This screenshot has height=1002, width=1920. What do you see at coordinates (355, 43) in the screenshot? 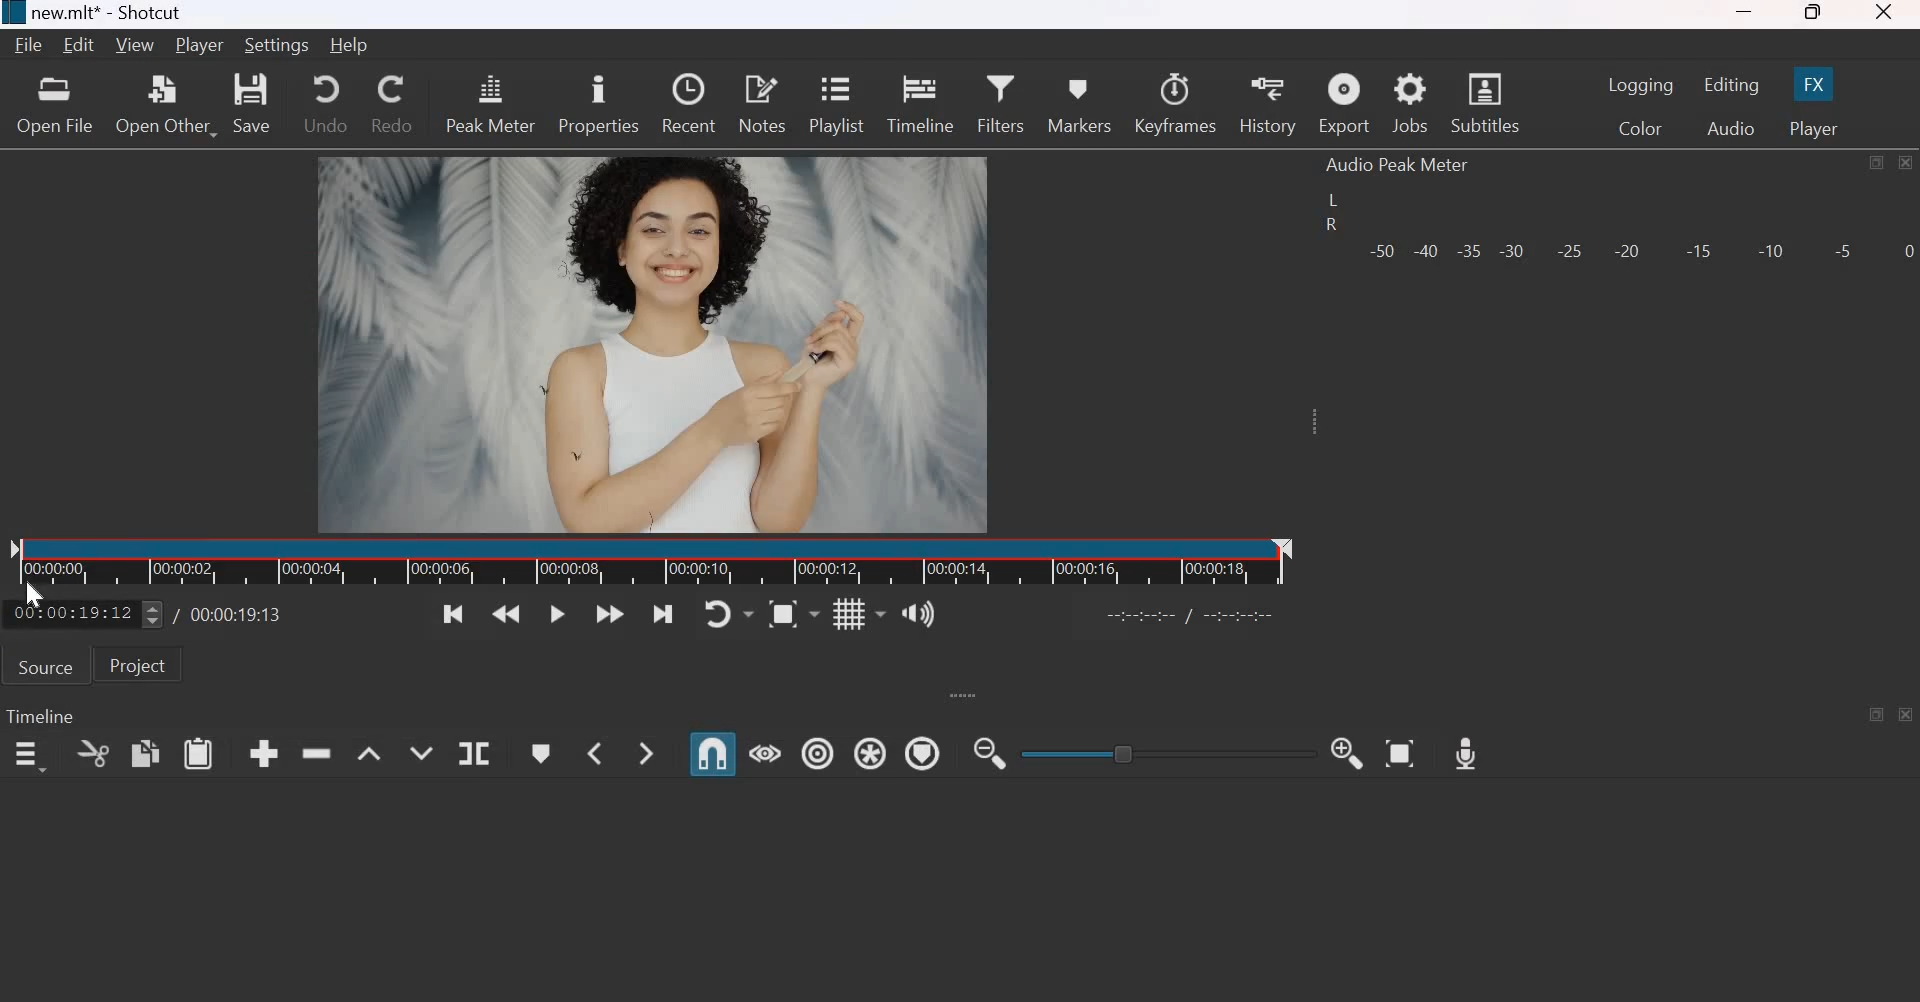
I see `Help` at bounding box center [355, 43].